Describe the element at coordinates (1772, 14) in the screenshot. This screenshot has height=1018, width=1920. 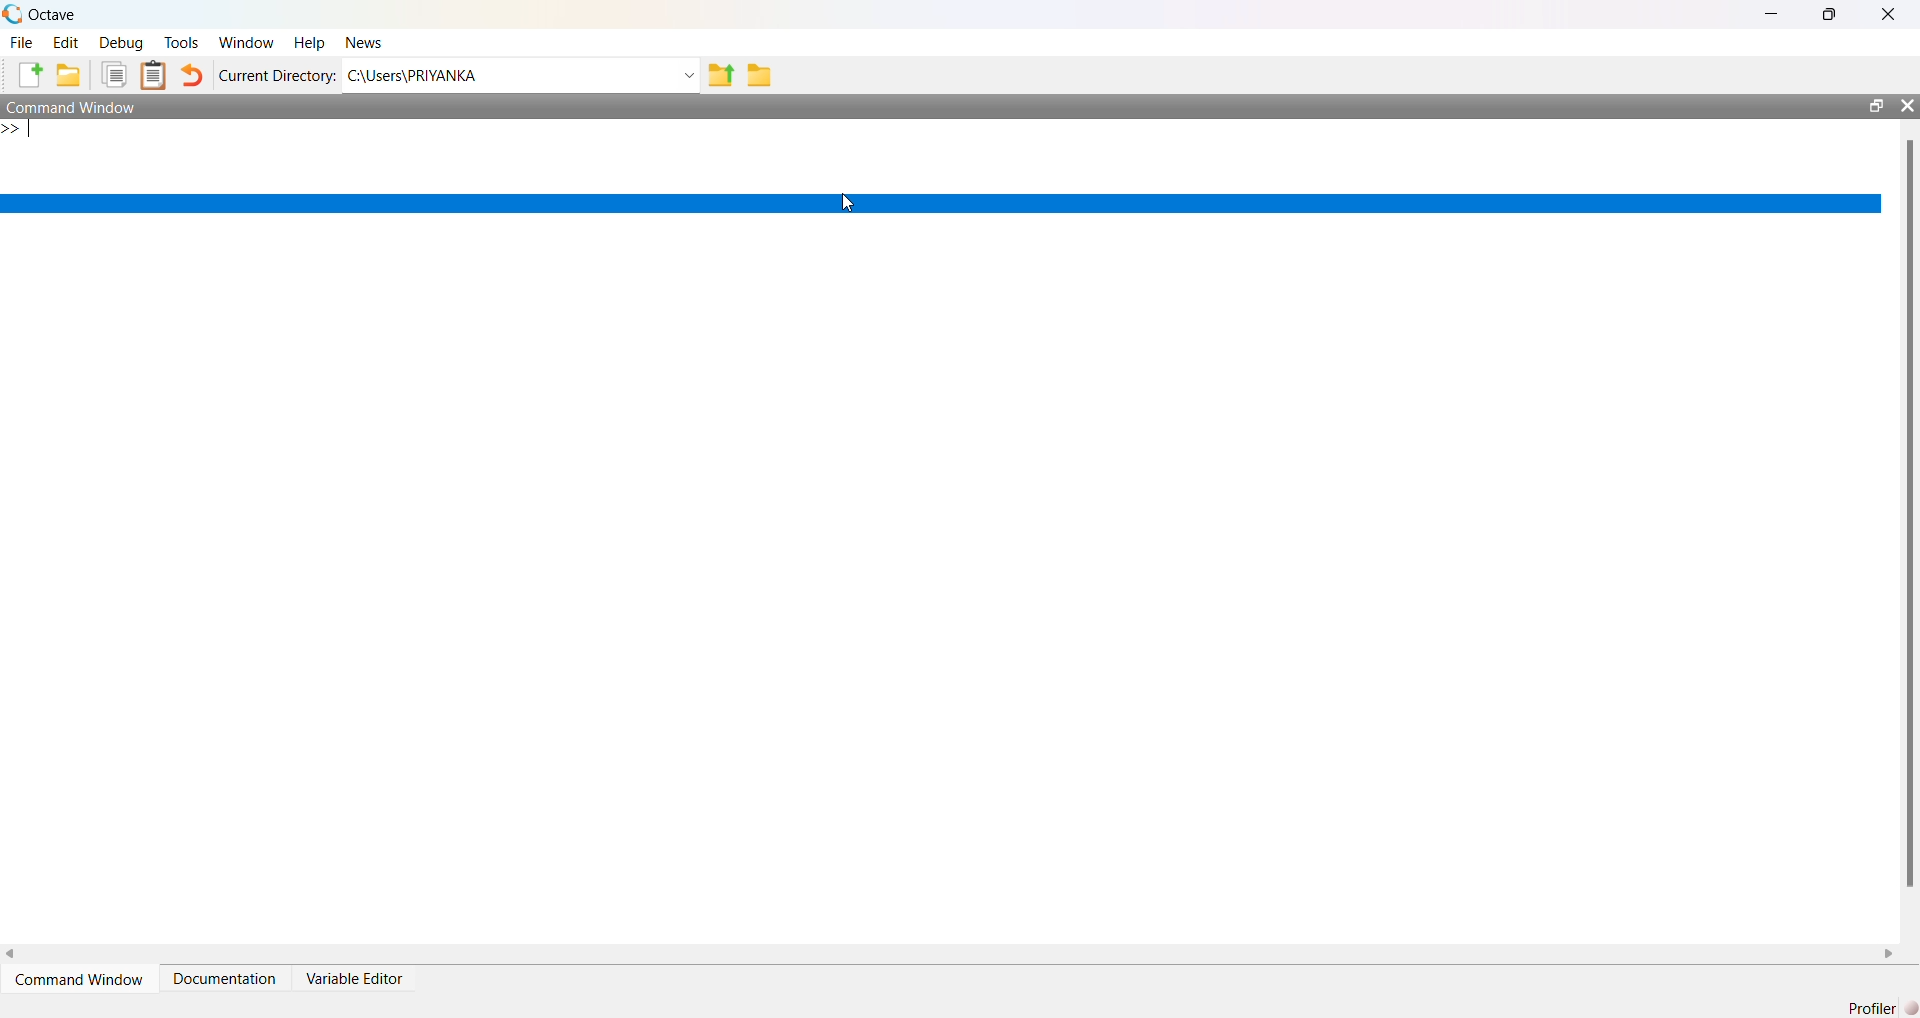
I see `minimize` at that location.